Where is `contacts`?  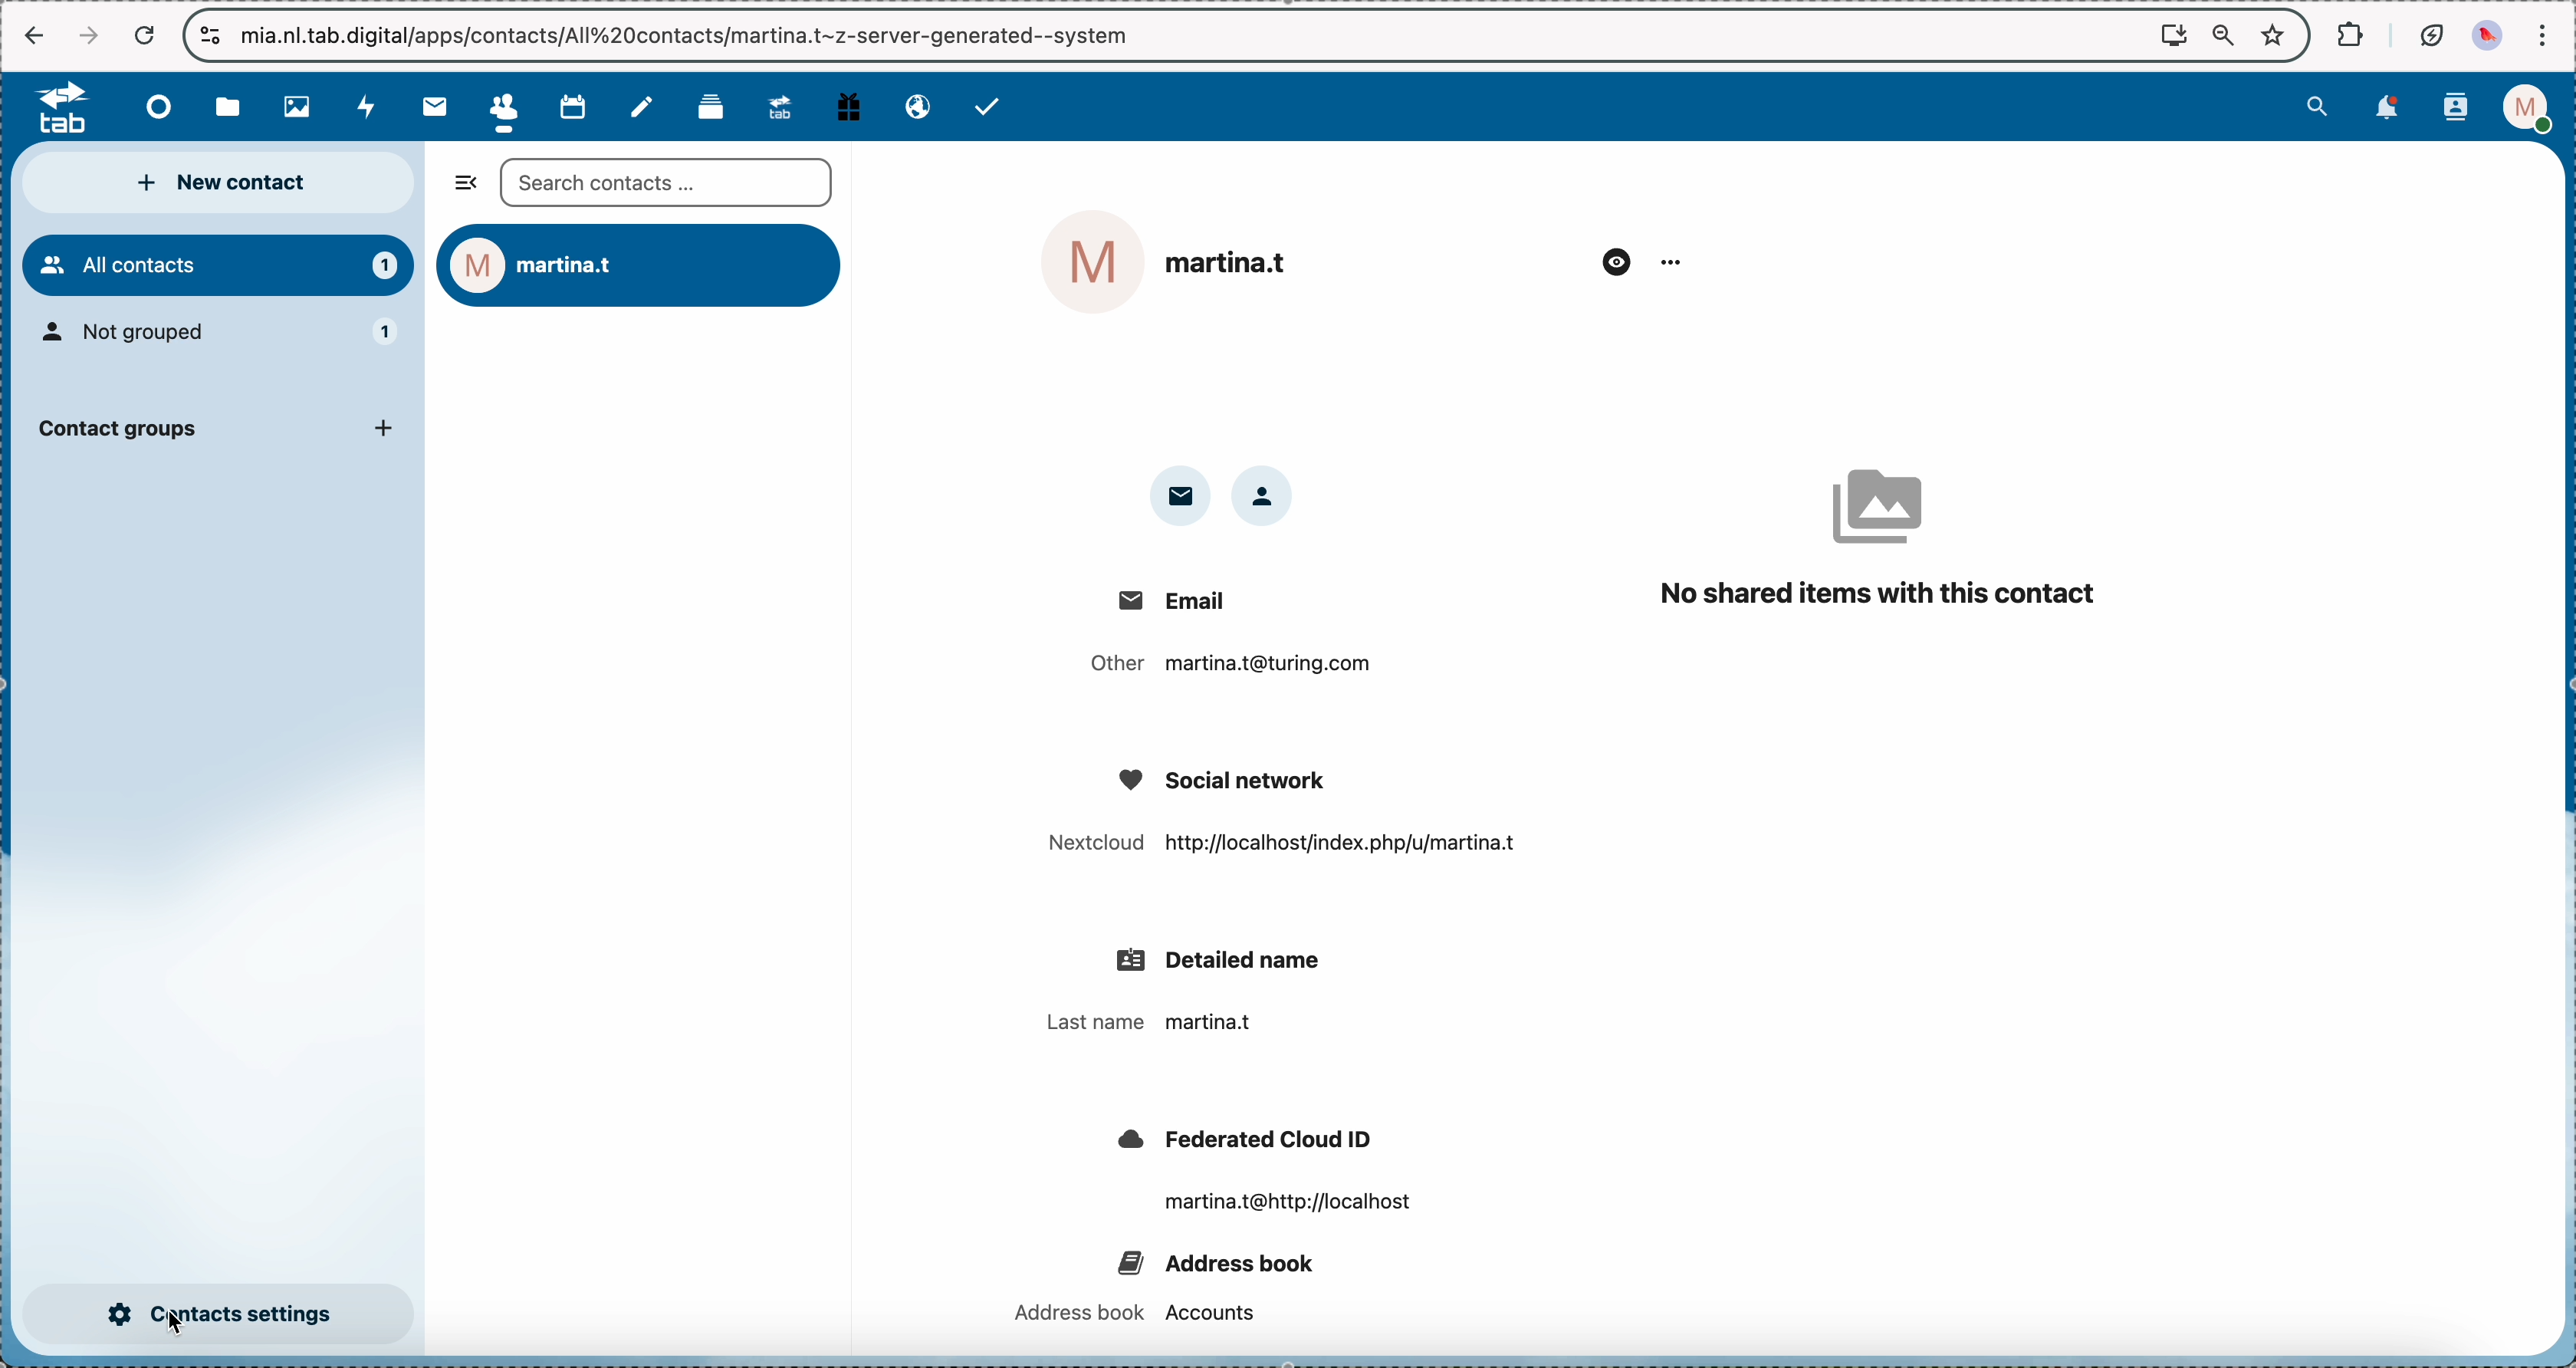 contacts is located at coordinates (2453, 109).